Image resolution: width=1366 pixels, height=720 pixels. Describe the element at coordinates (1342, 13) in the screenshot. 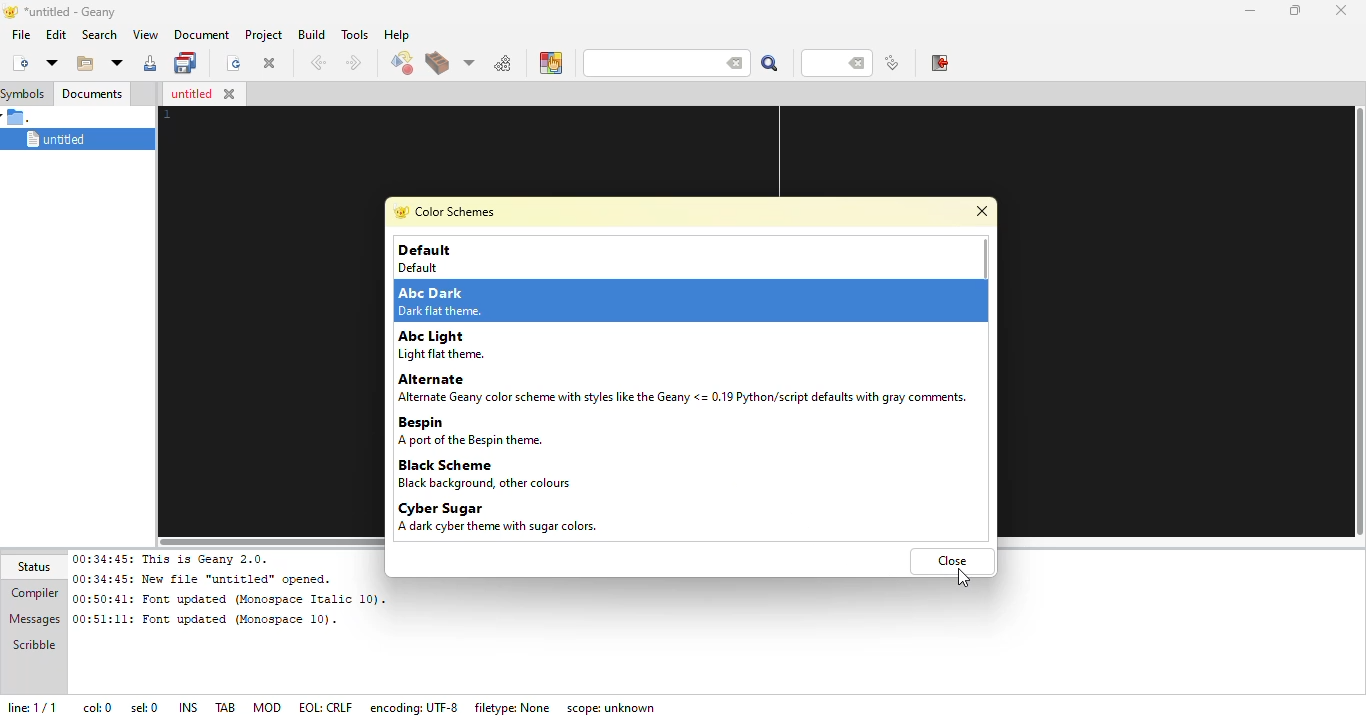

I see `close` at that location.